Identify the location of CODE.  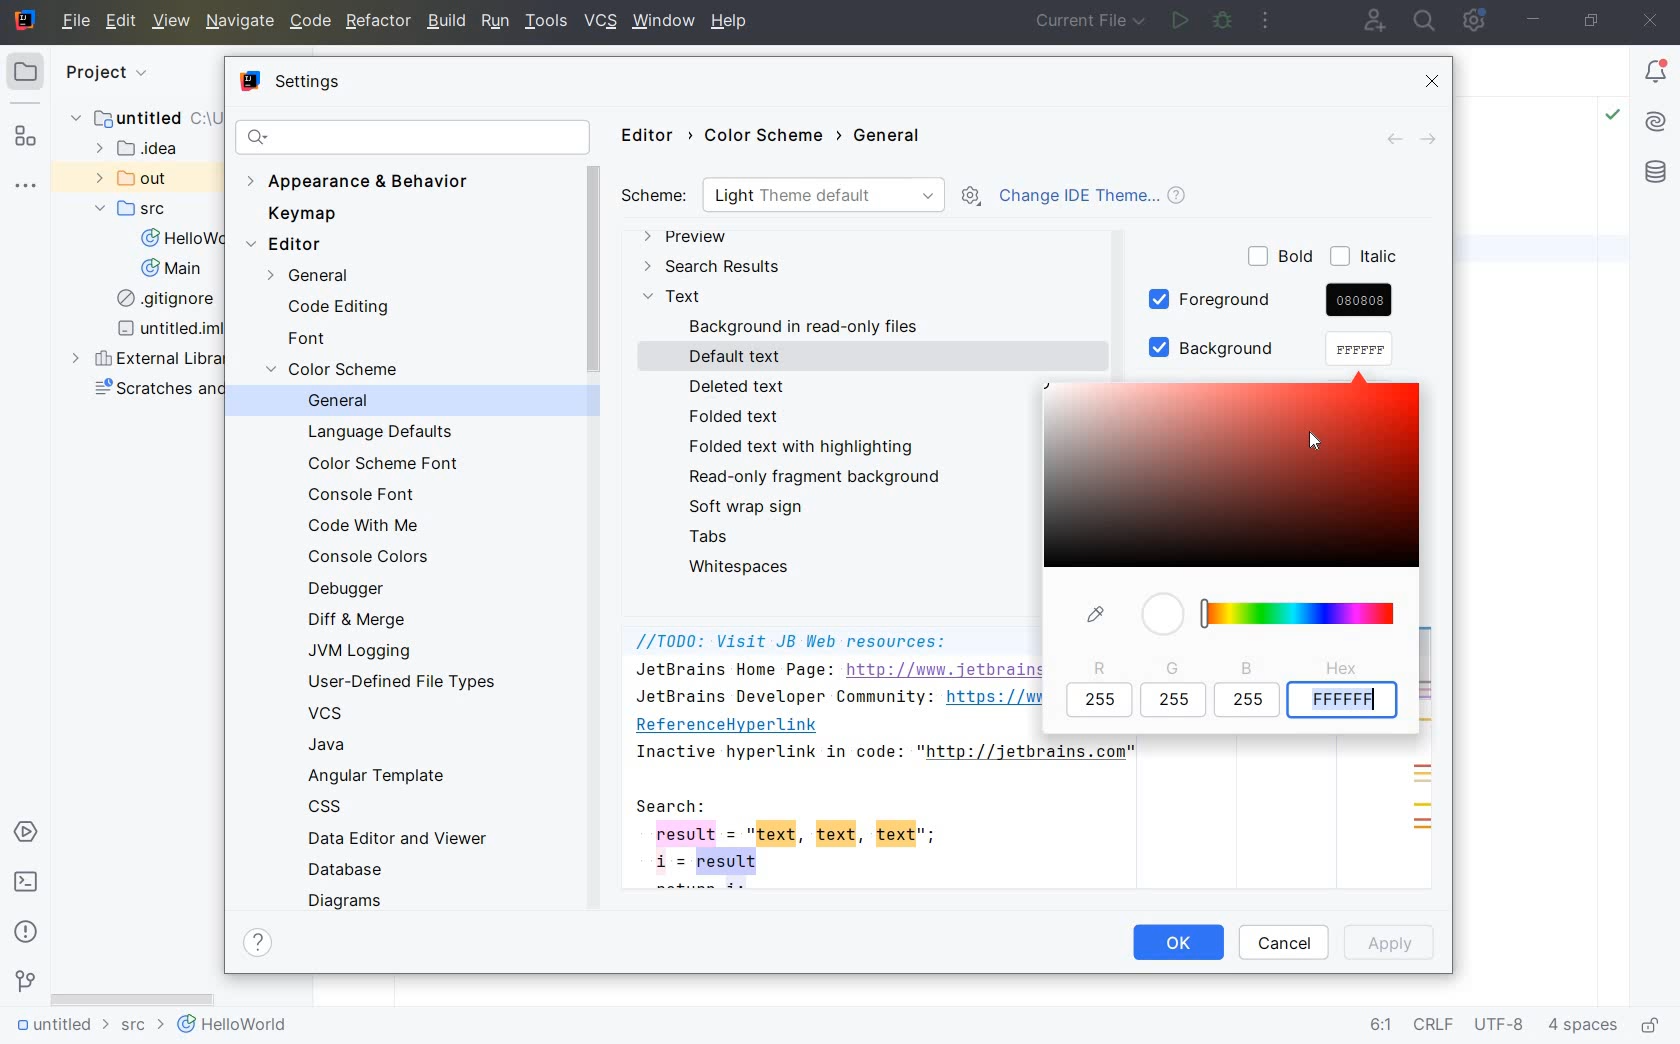
(310, 23).